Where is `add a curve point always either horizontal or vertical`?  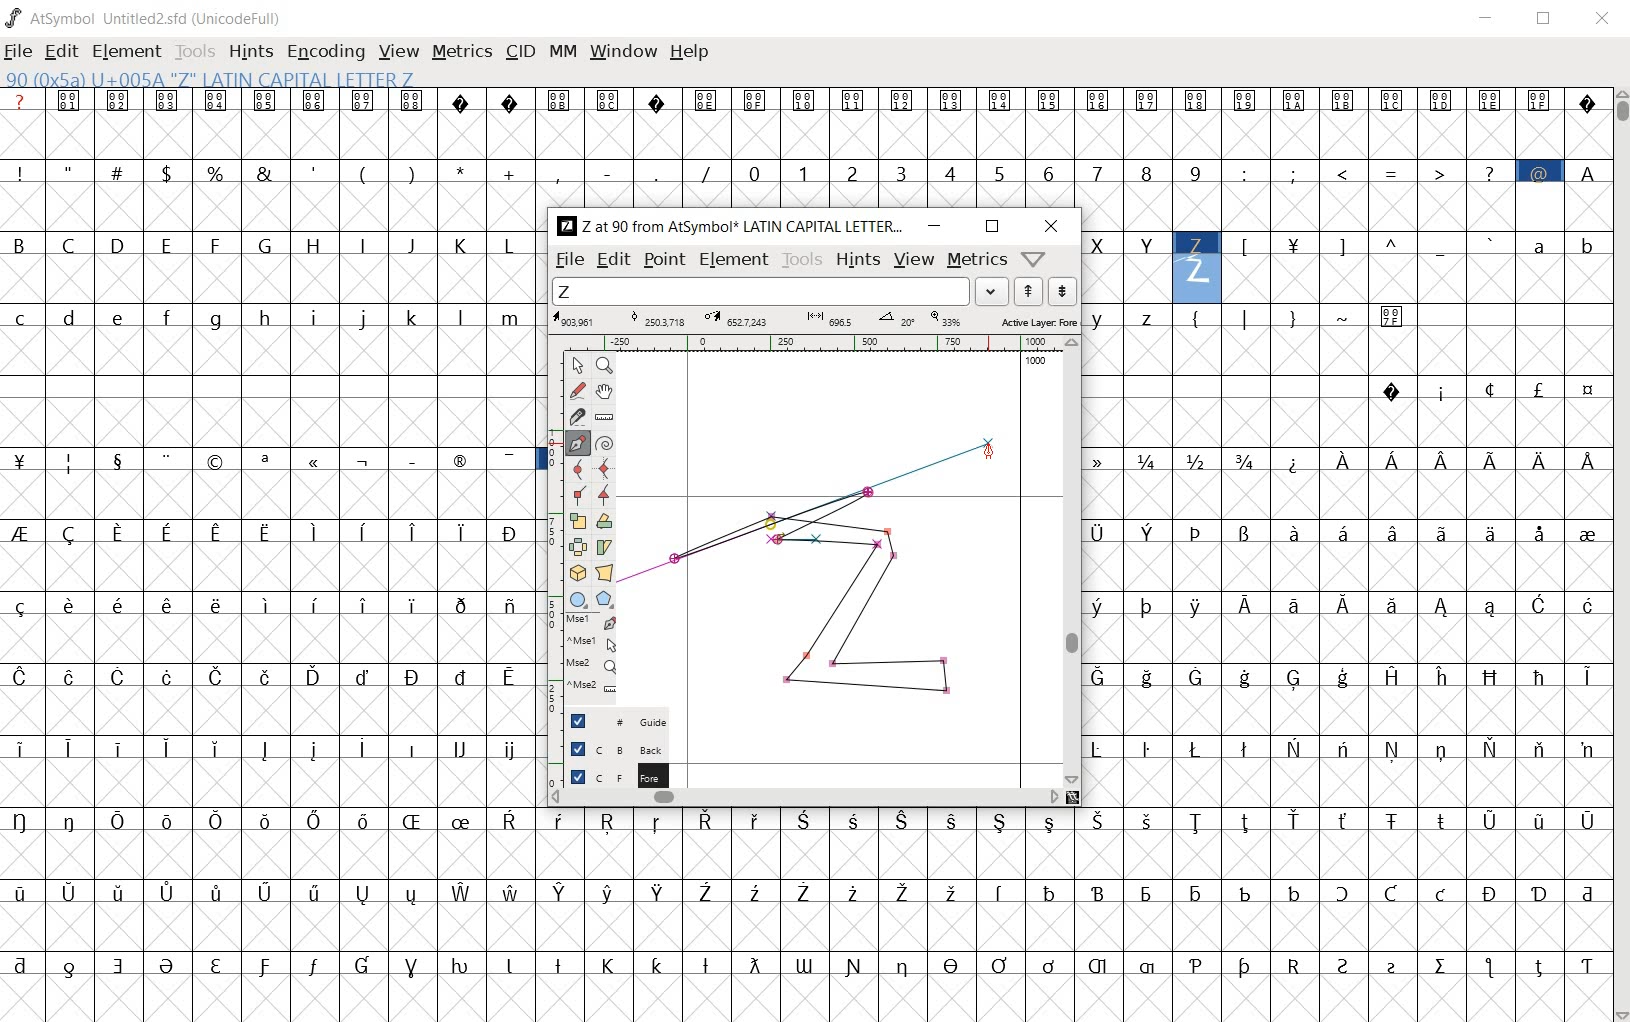 add a curve point always either horizontal or vertical is located at coordinates (604, 467).